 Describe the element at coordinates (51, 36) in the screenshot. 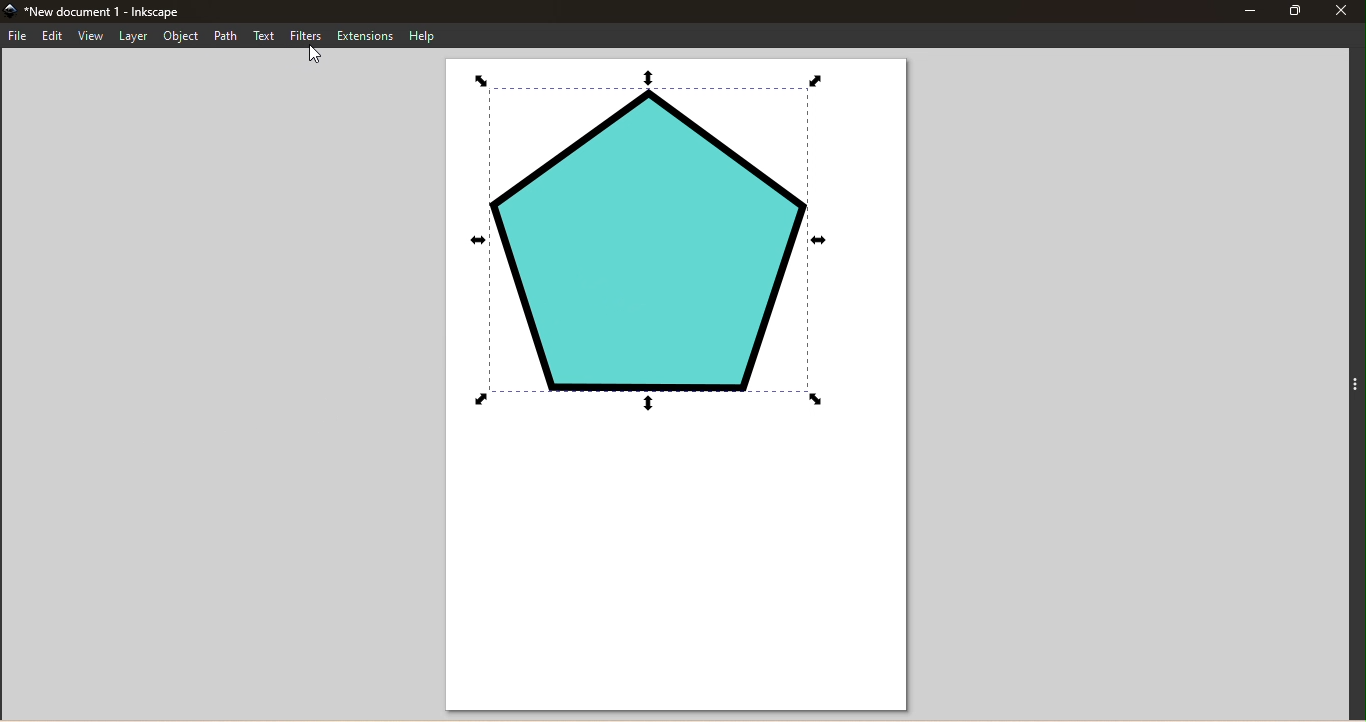

I see `Edit` at that location.